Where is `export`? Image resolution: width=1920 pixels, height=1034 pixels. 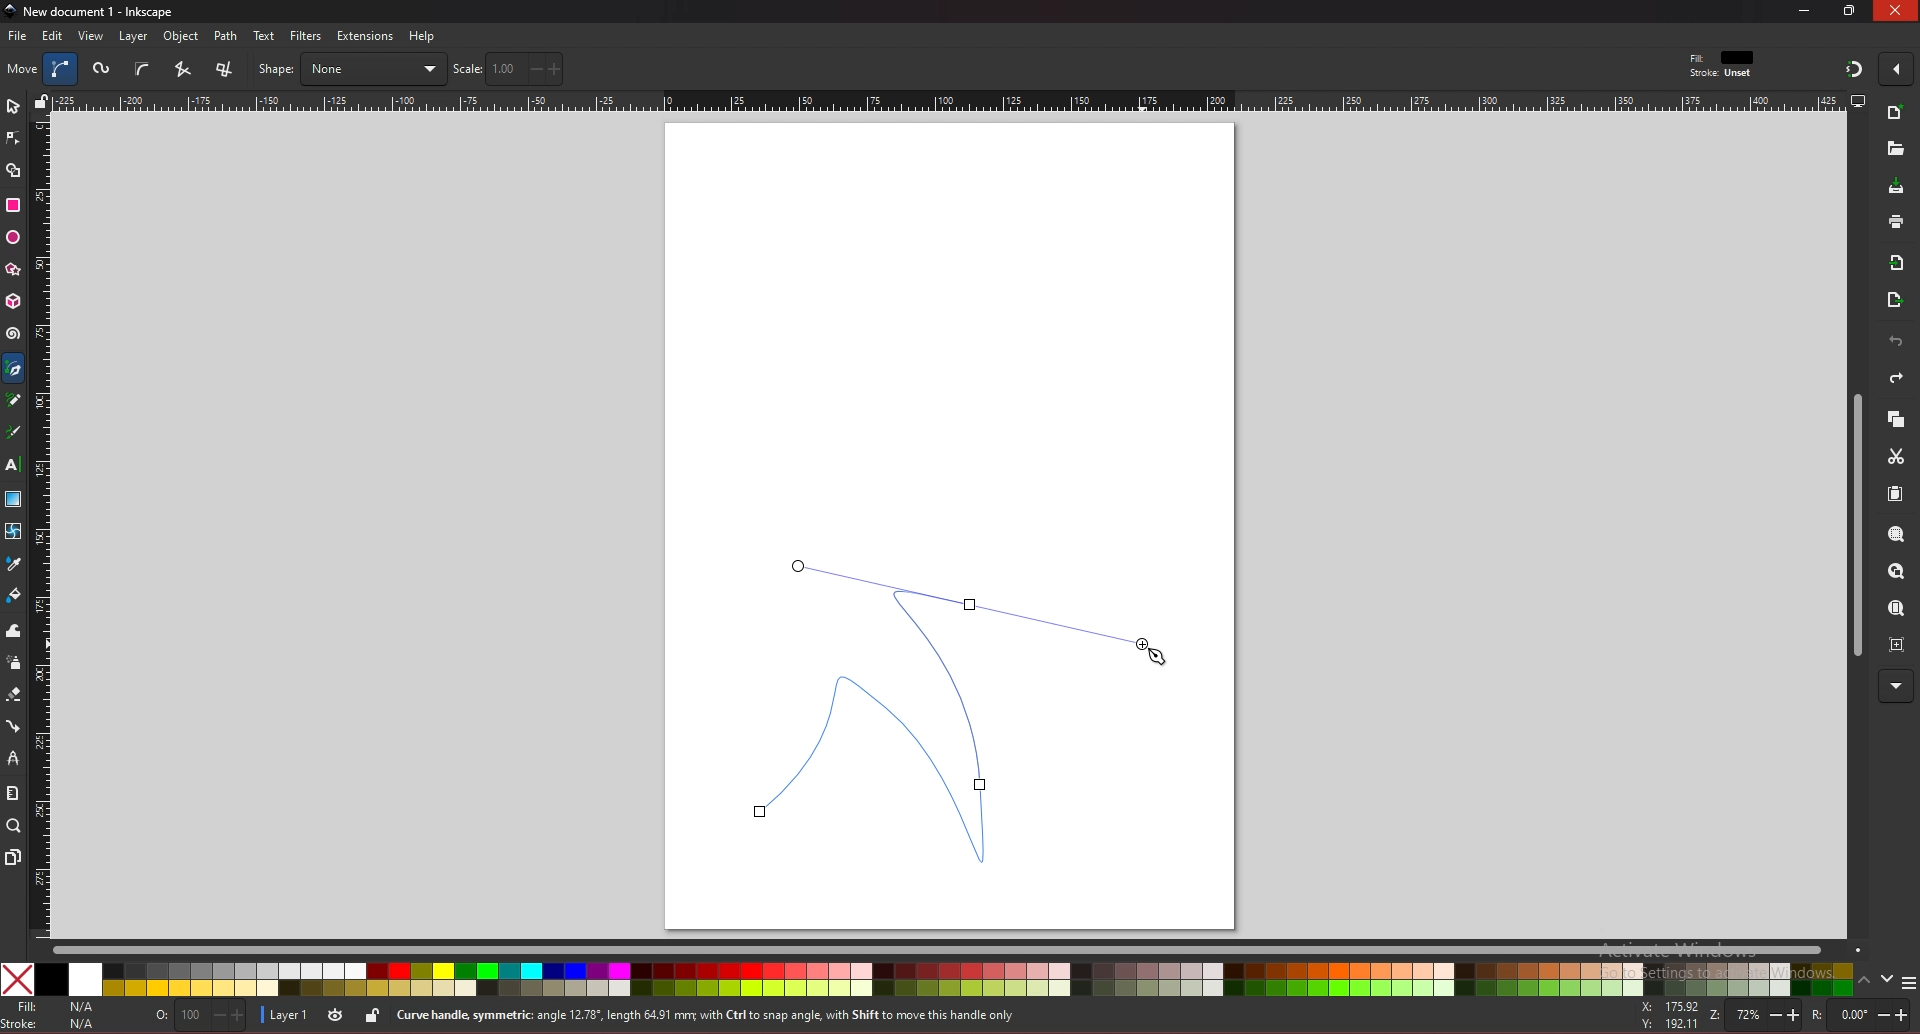 export is located at coordinates (1895, 301).